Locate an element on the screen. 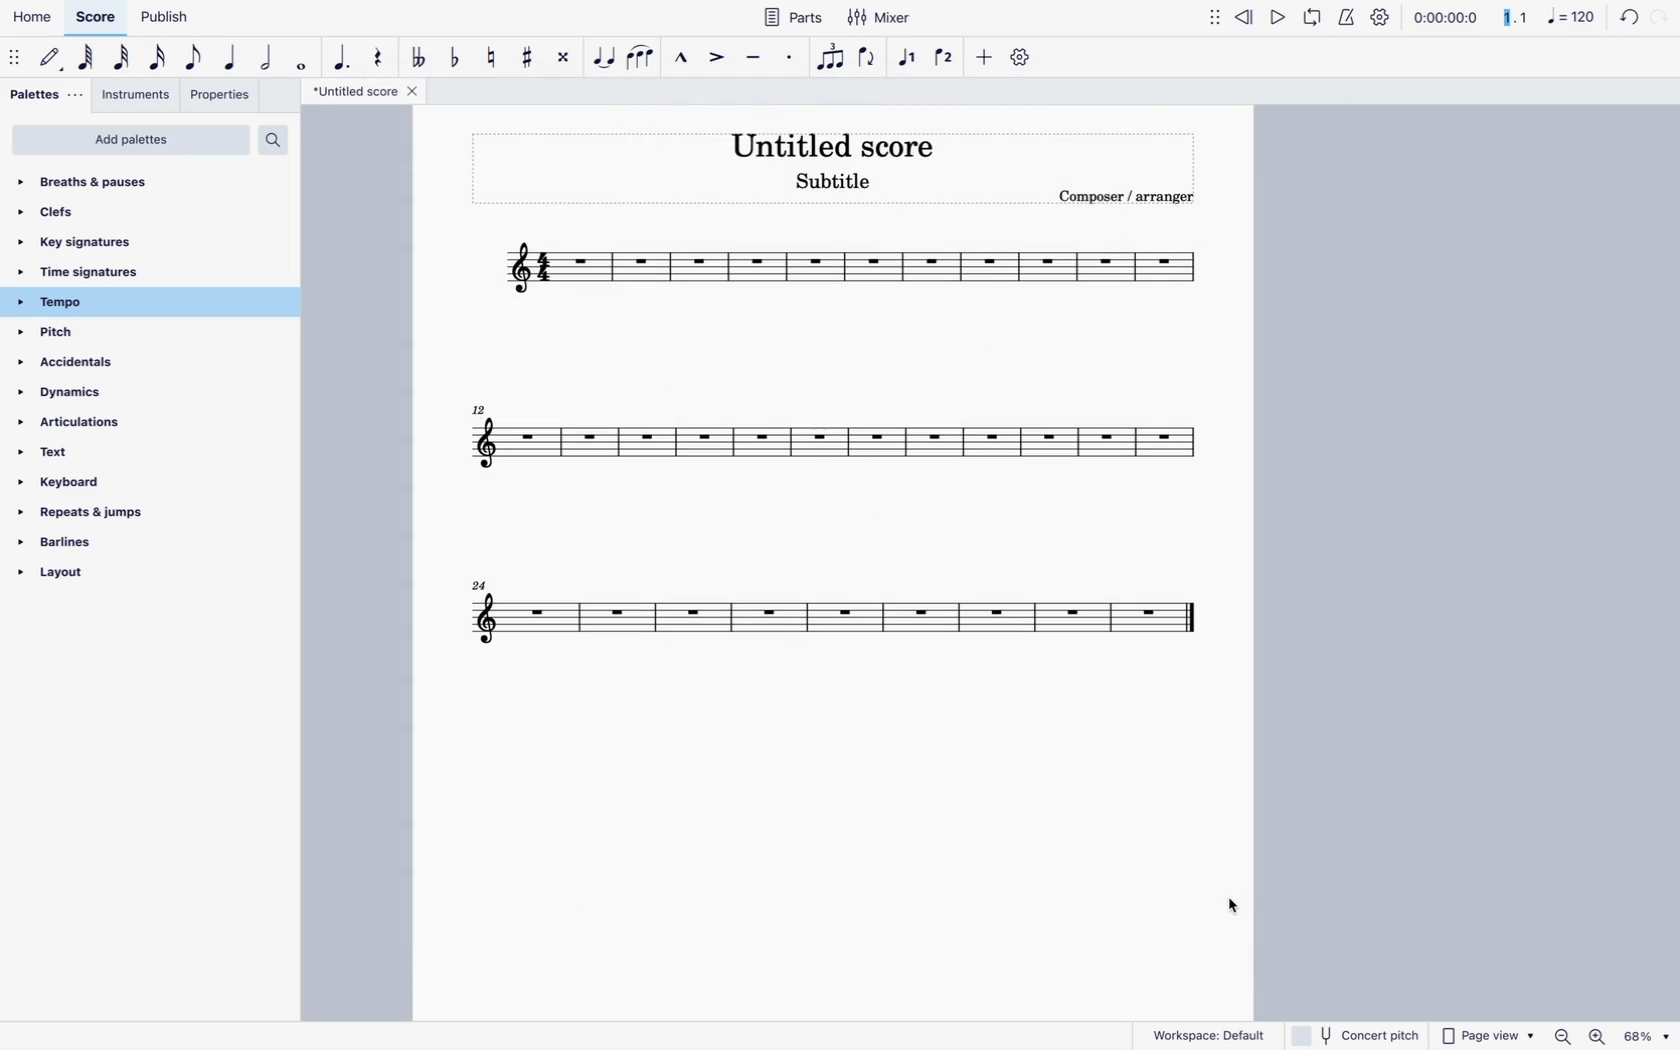  repeats & jumps is located at coordinates (83, 514).